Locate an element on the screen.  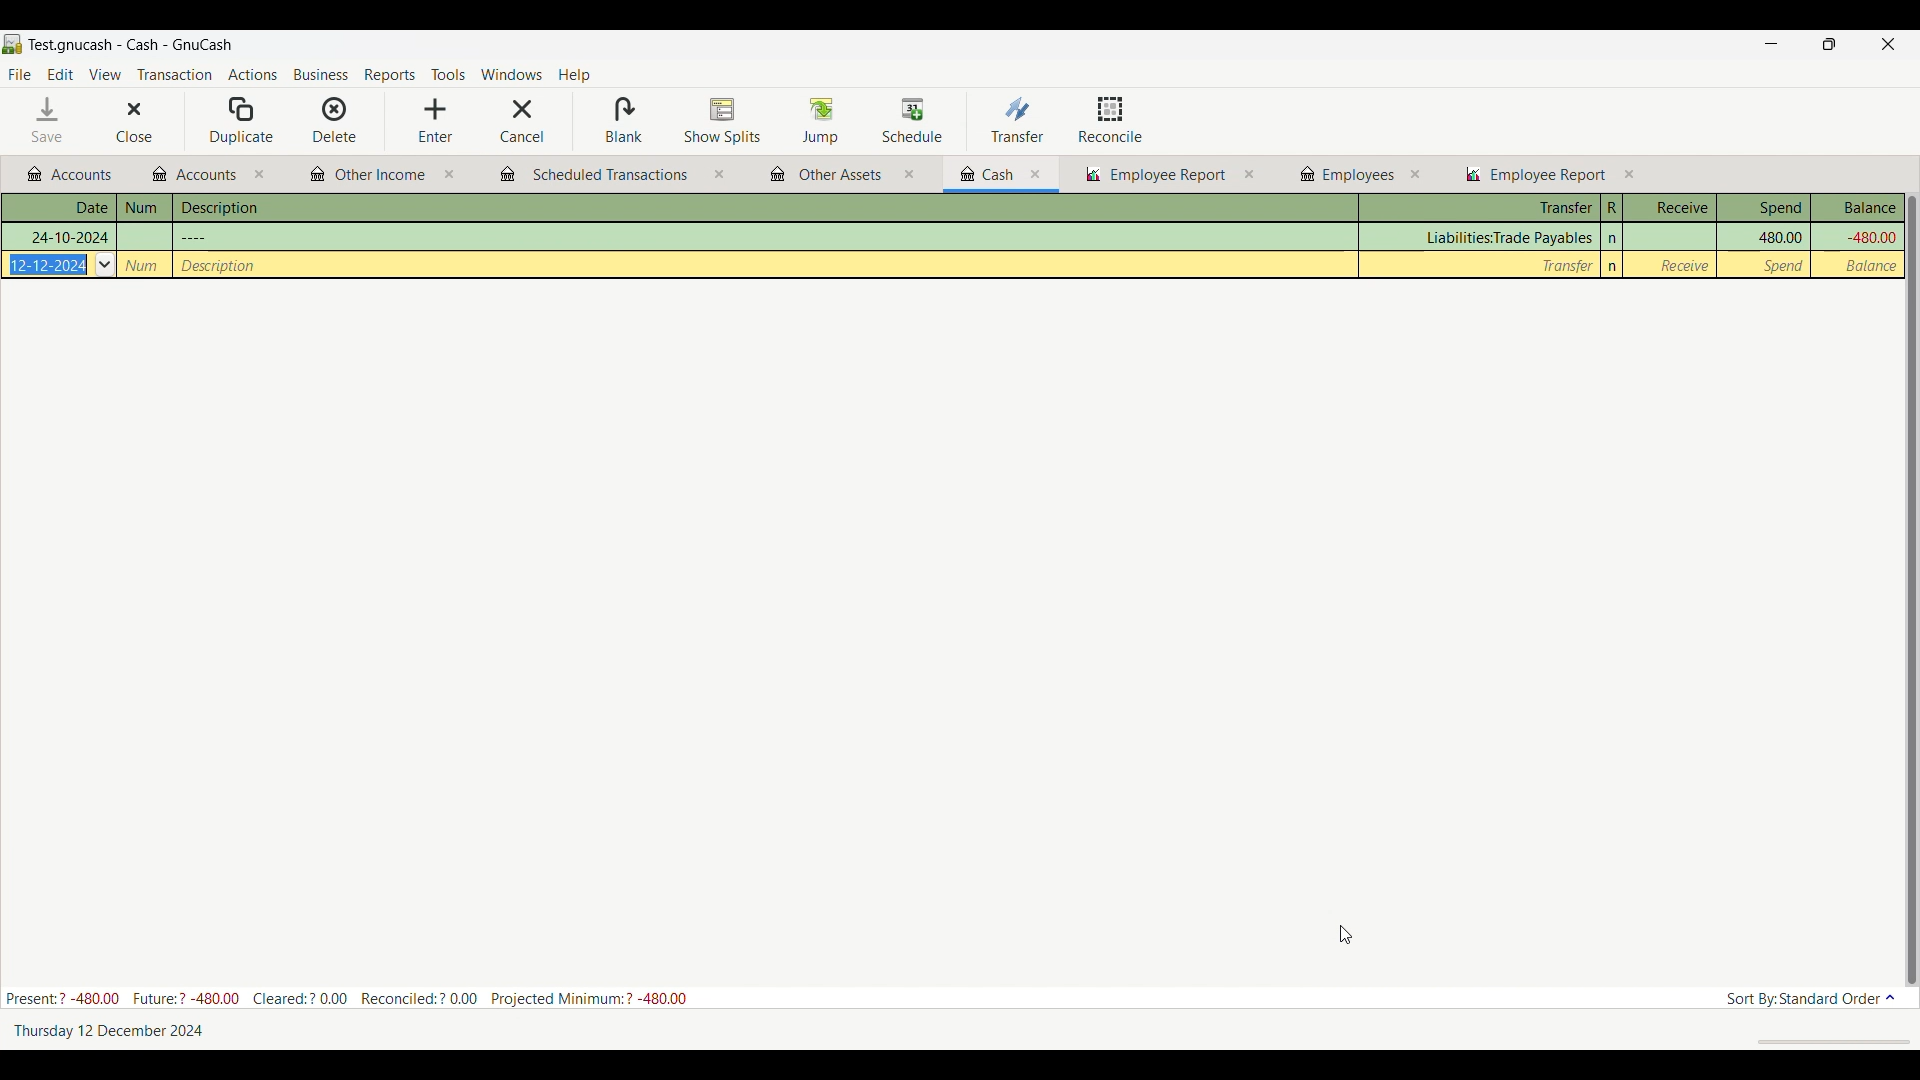
 is located at coordinates (195, 236).